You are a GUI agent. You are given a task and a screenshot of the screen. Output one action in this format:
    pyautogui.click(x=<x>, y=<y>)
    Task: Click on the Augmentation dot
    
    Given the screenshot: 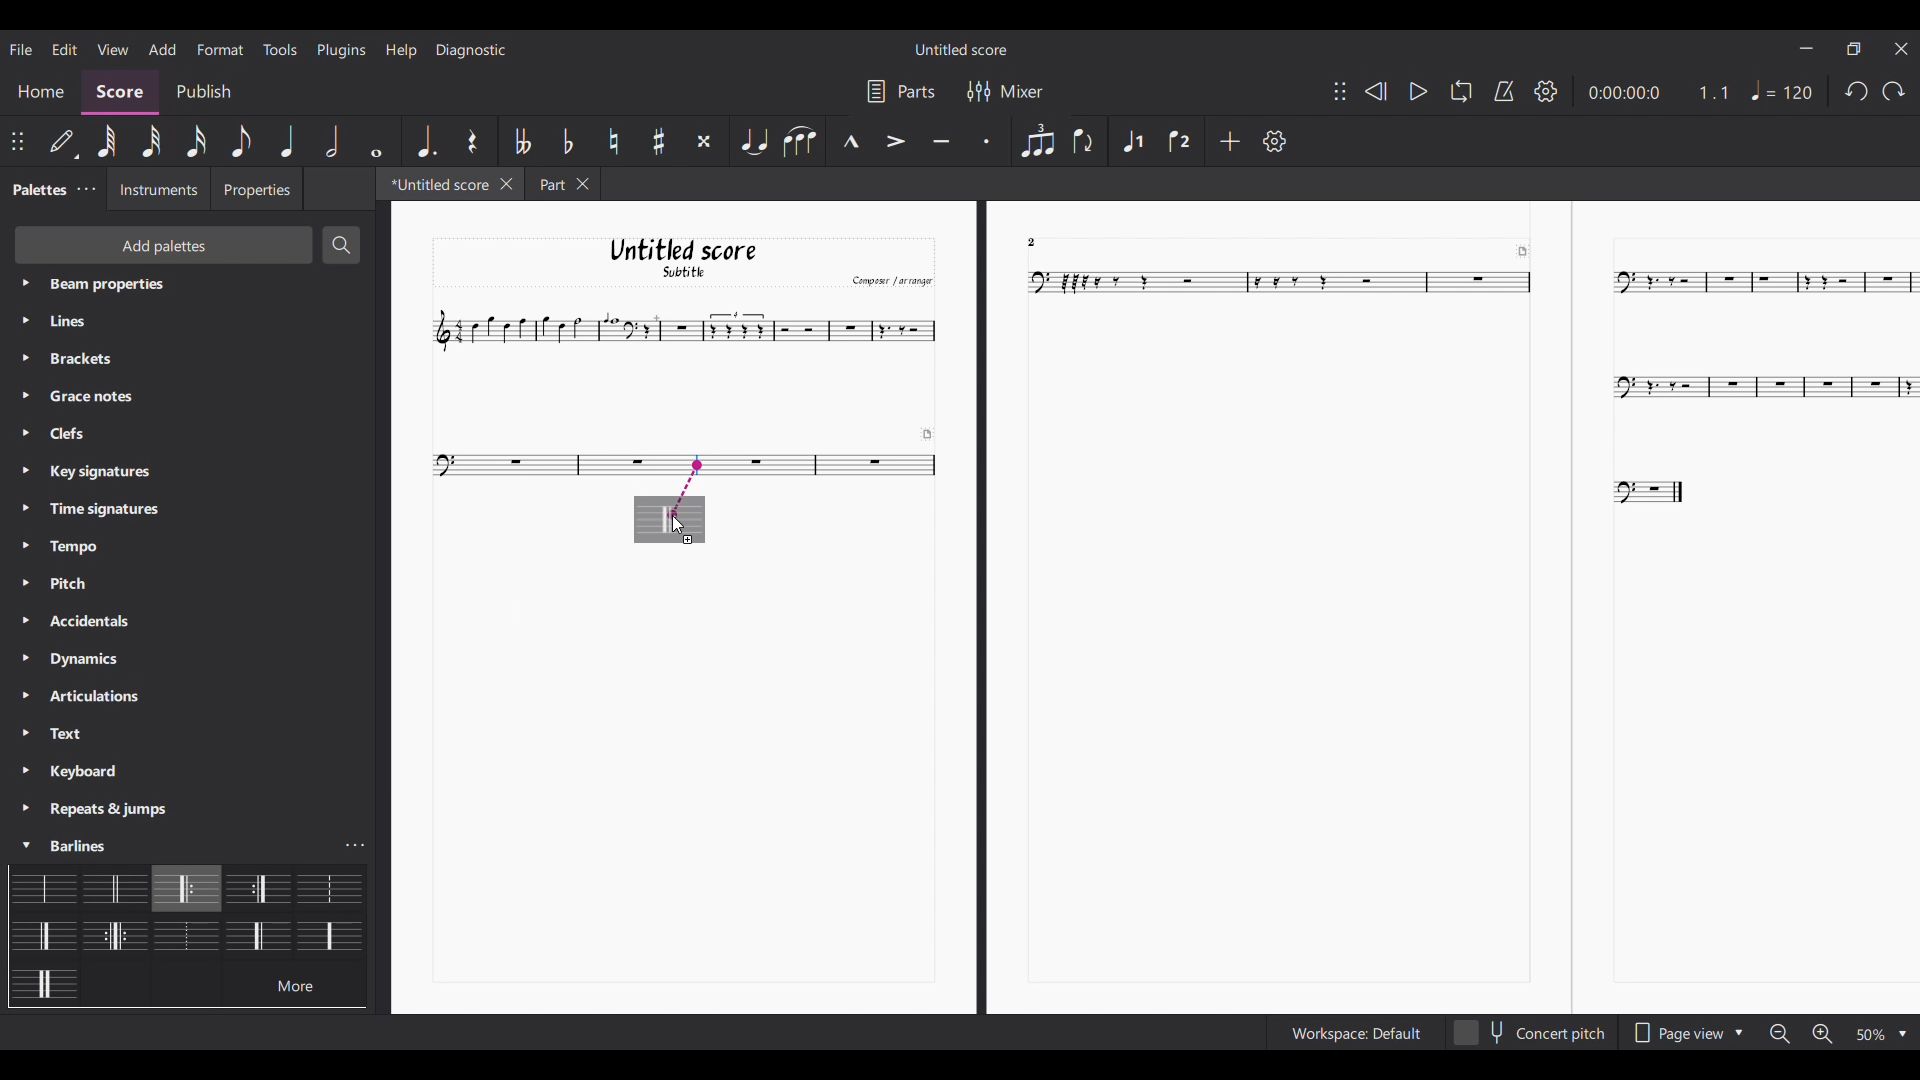 What is the action you would take?
    pyautogui.click(x=426, y=142)
    